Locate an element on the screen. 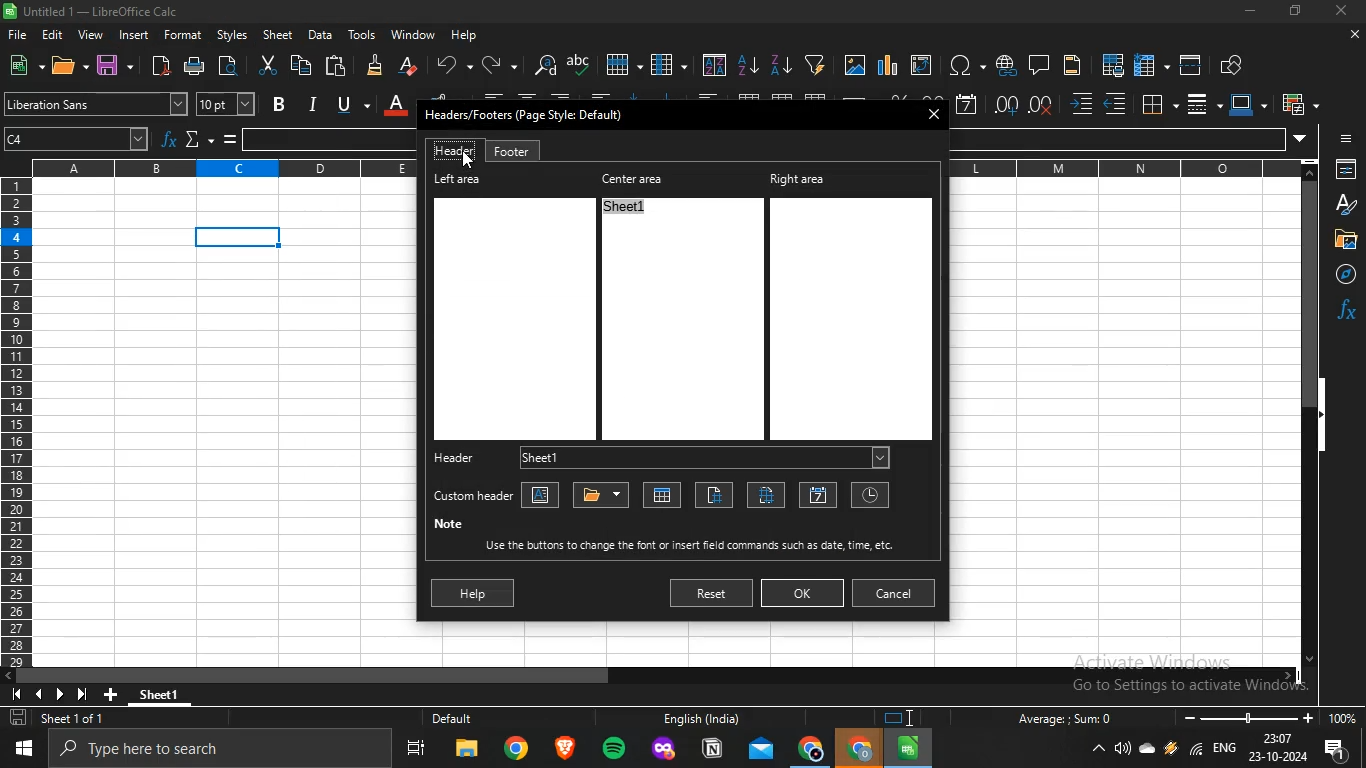  new  is located at coordinates (20, 64).